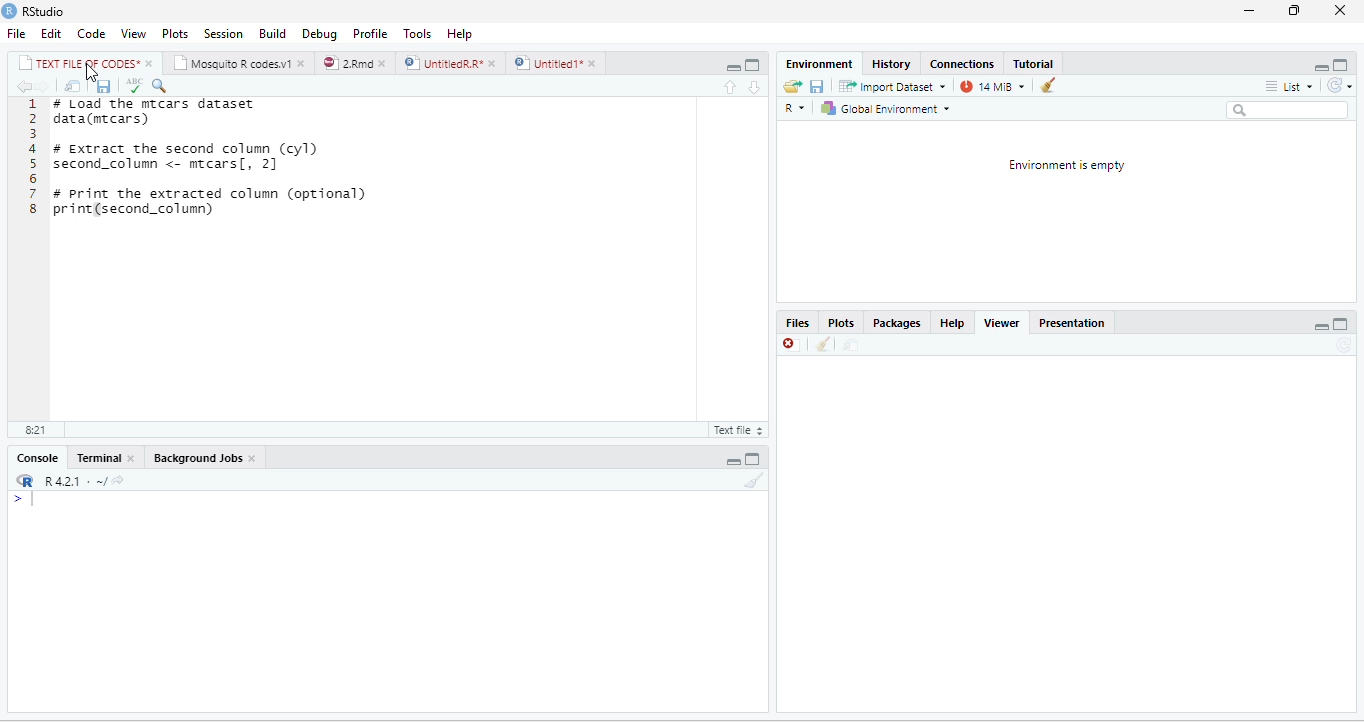 This screenshot has width=1364, height=722. What do you see at coordinates (418, 32) in the screenshot?
I see `Tools` at bounding box center [418, 32].